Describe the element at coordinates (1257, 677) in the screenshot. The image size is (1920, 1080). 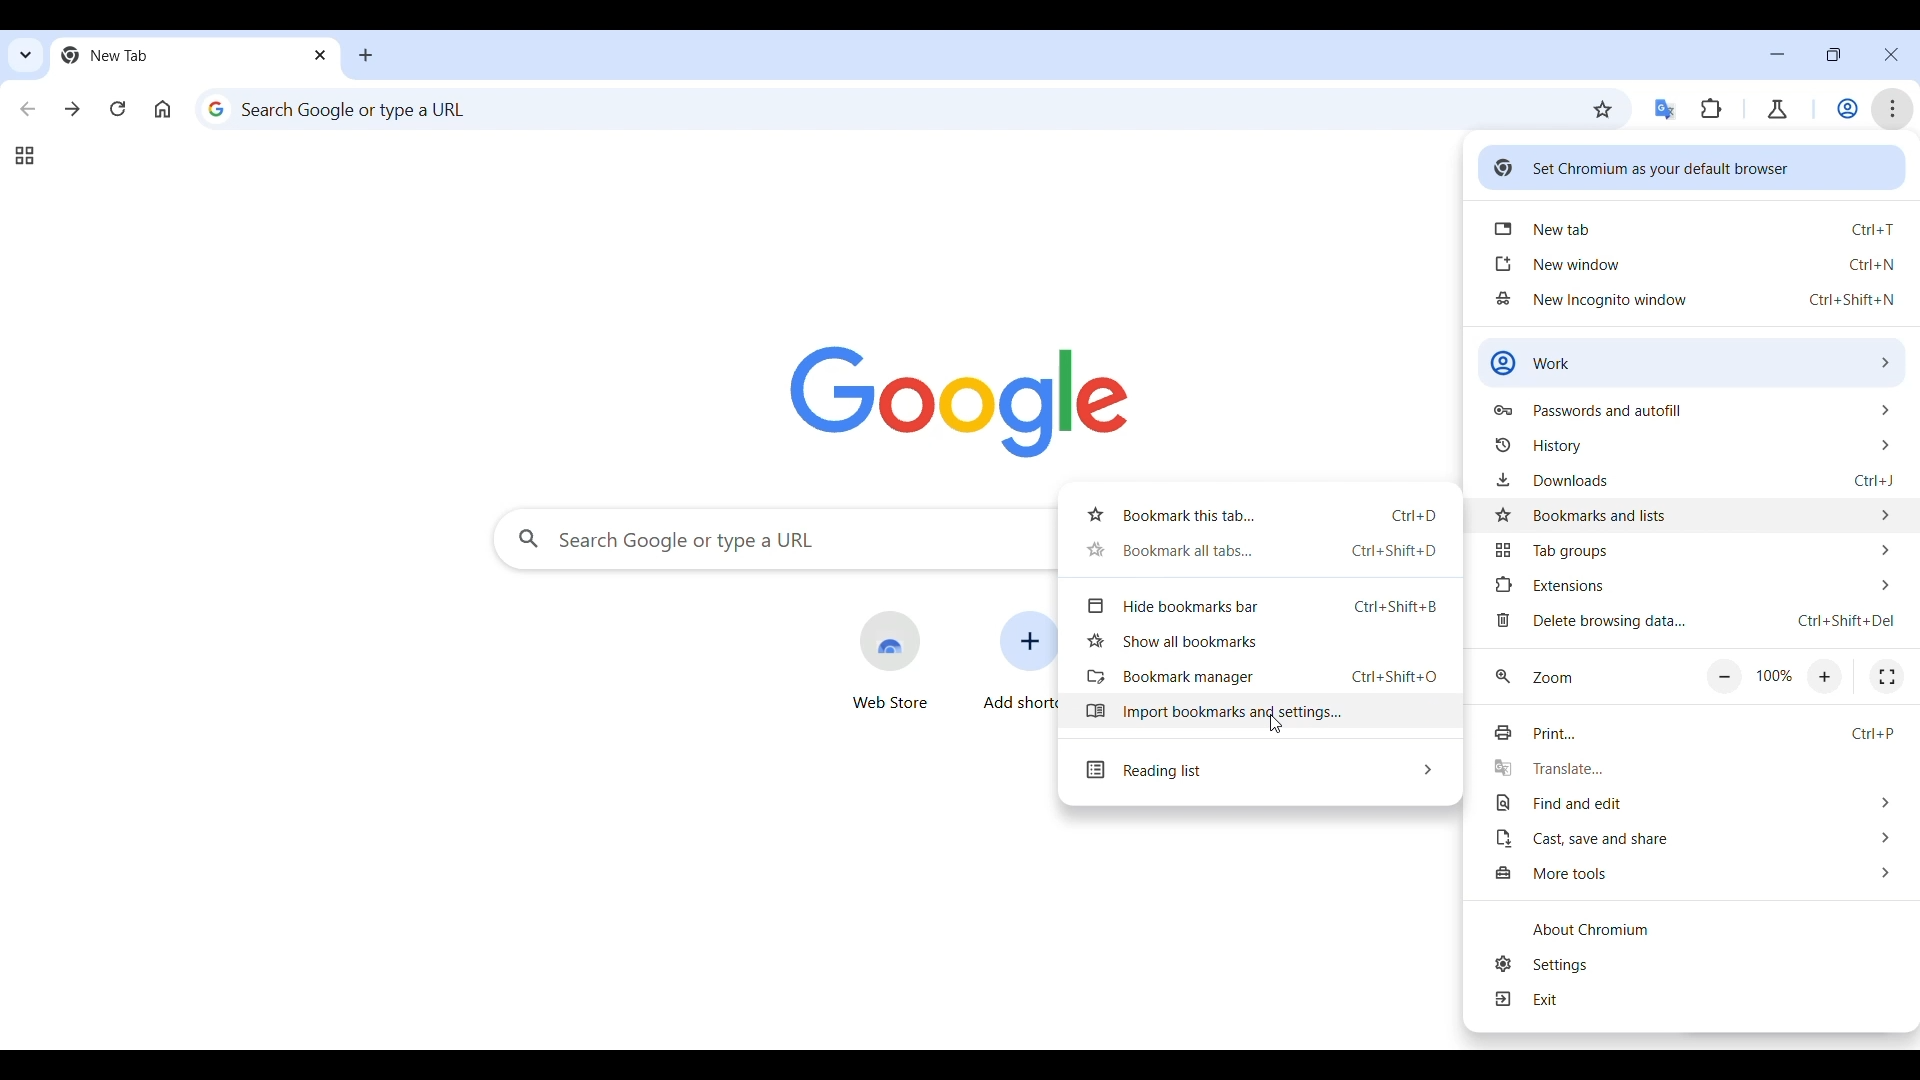
I see `Bookmark manager` at that location.